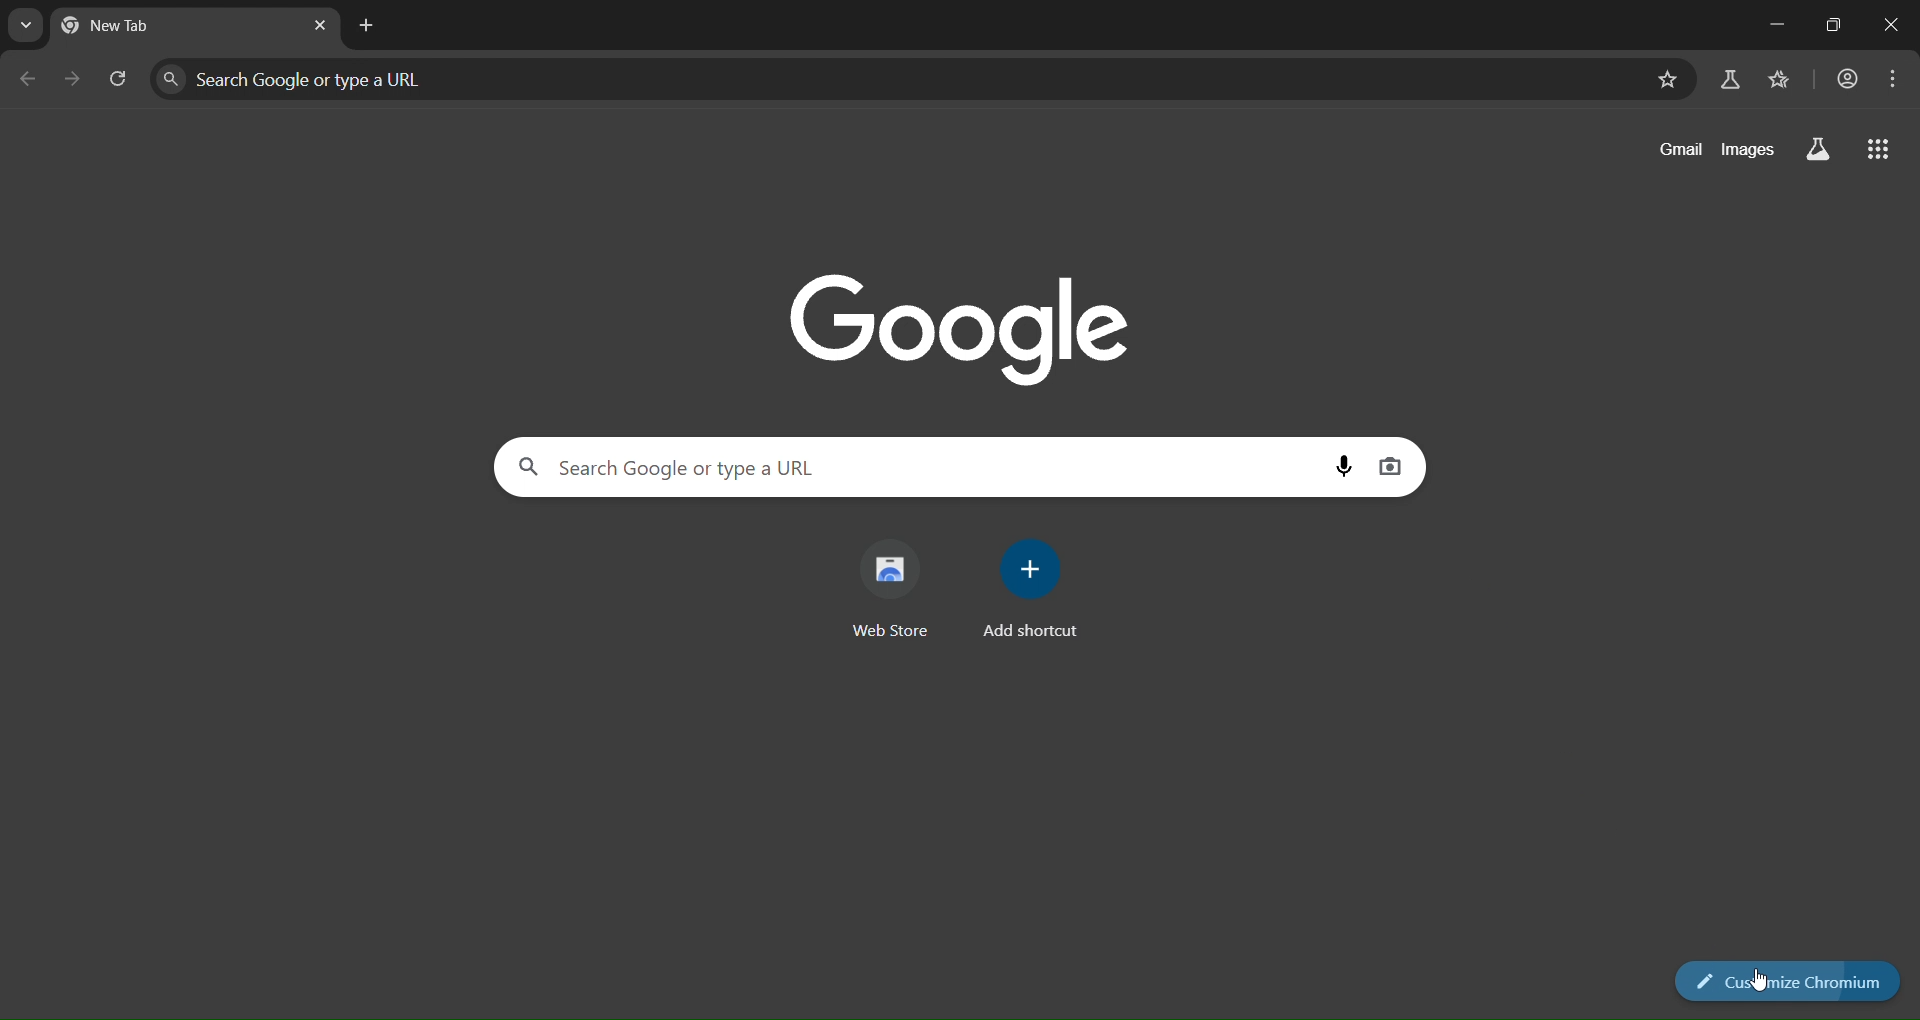 This screenshot has width=1920, height=1020. What do you see at coordinates (20, 26) in the screenshot?
I see `search tabs` at bounding box center [20, 26].